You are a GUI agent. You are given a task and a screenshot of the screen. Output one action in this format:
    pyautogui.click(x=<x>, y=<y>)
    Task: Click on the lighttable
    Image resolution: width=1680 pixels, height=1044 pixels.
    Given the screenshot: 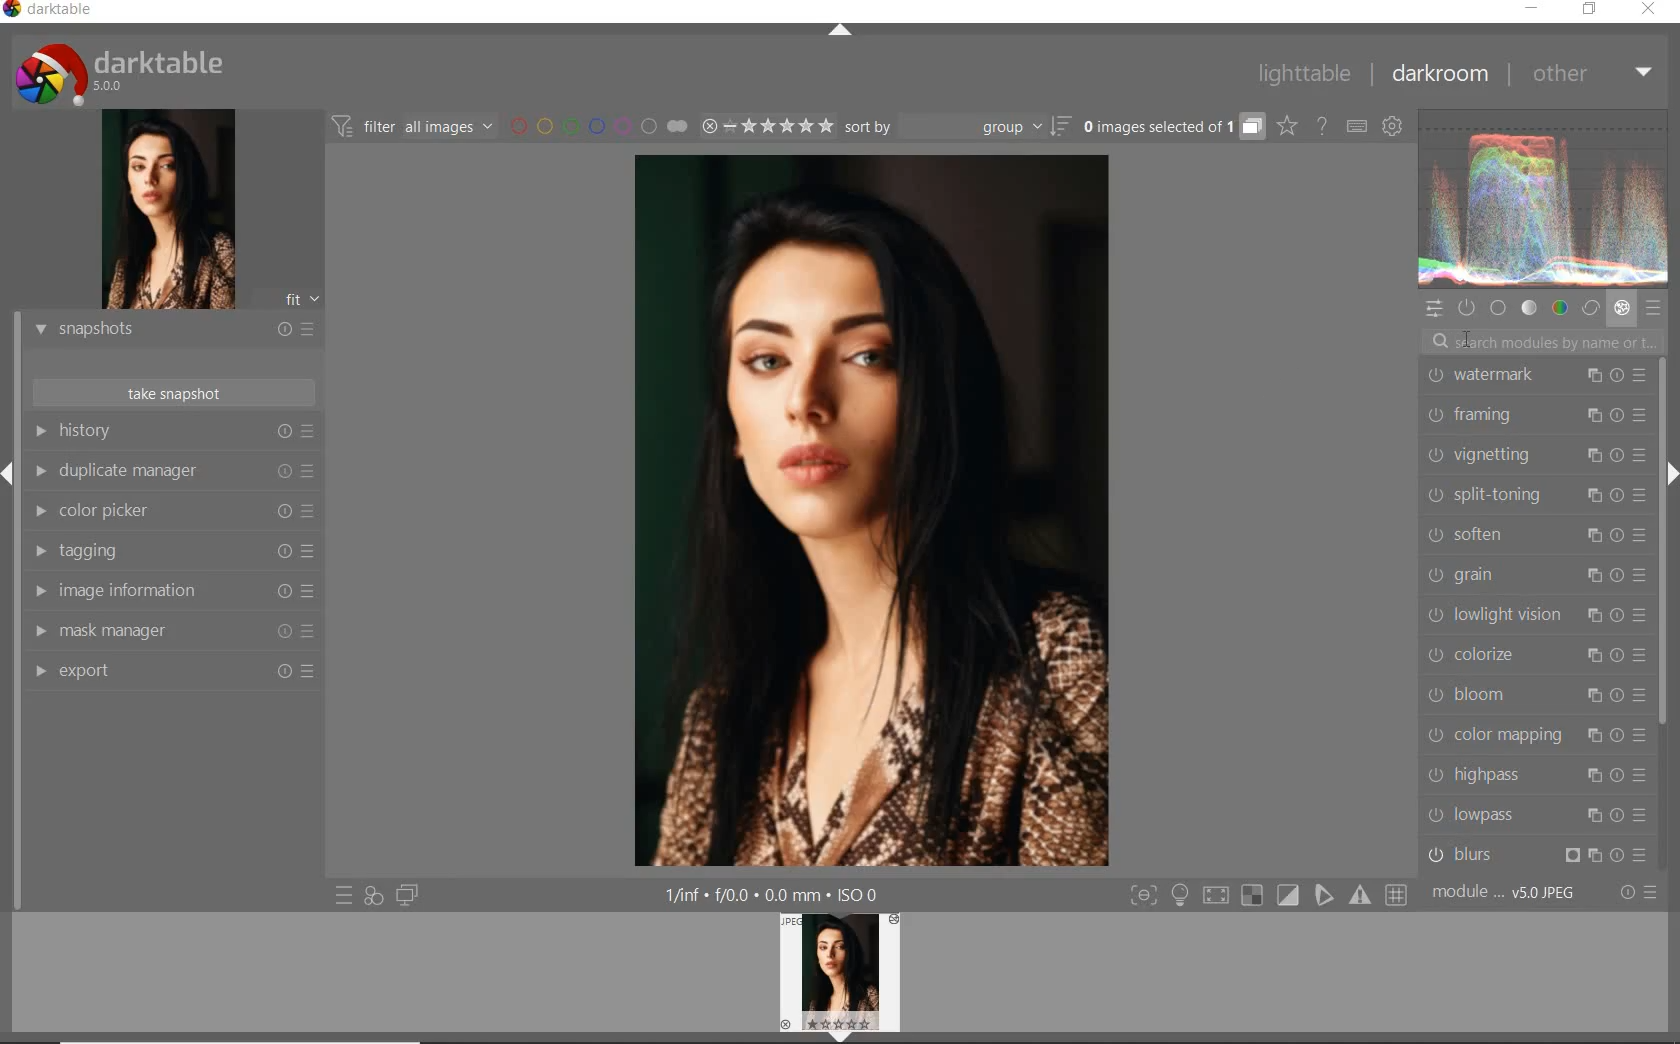 What is the action you would take?
    pyautogui.click(x=1304, y=75)
    